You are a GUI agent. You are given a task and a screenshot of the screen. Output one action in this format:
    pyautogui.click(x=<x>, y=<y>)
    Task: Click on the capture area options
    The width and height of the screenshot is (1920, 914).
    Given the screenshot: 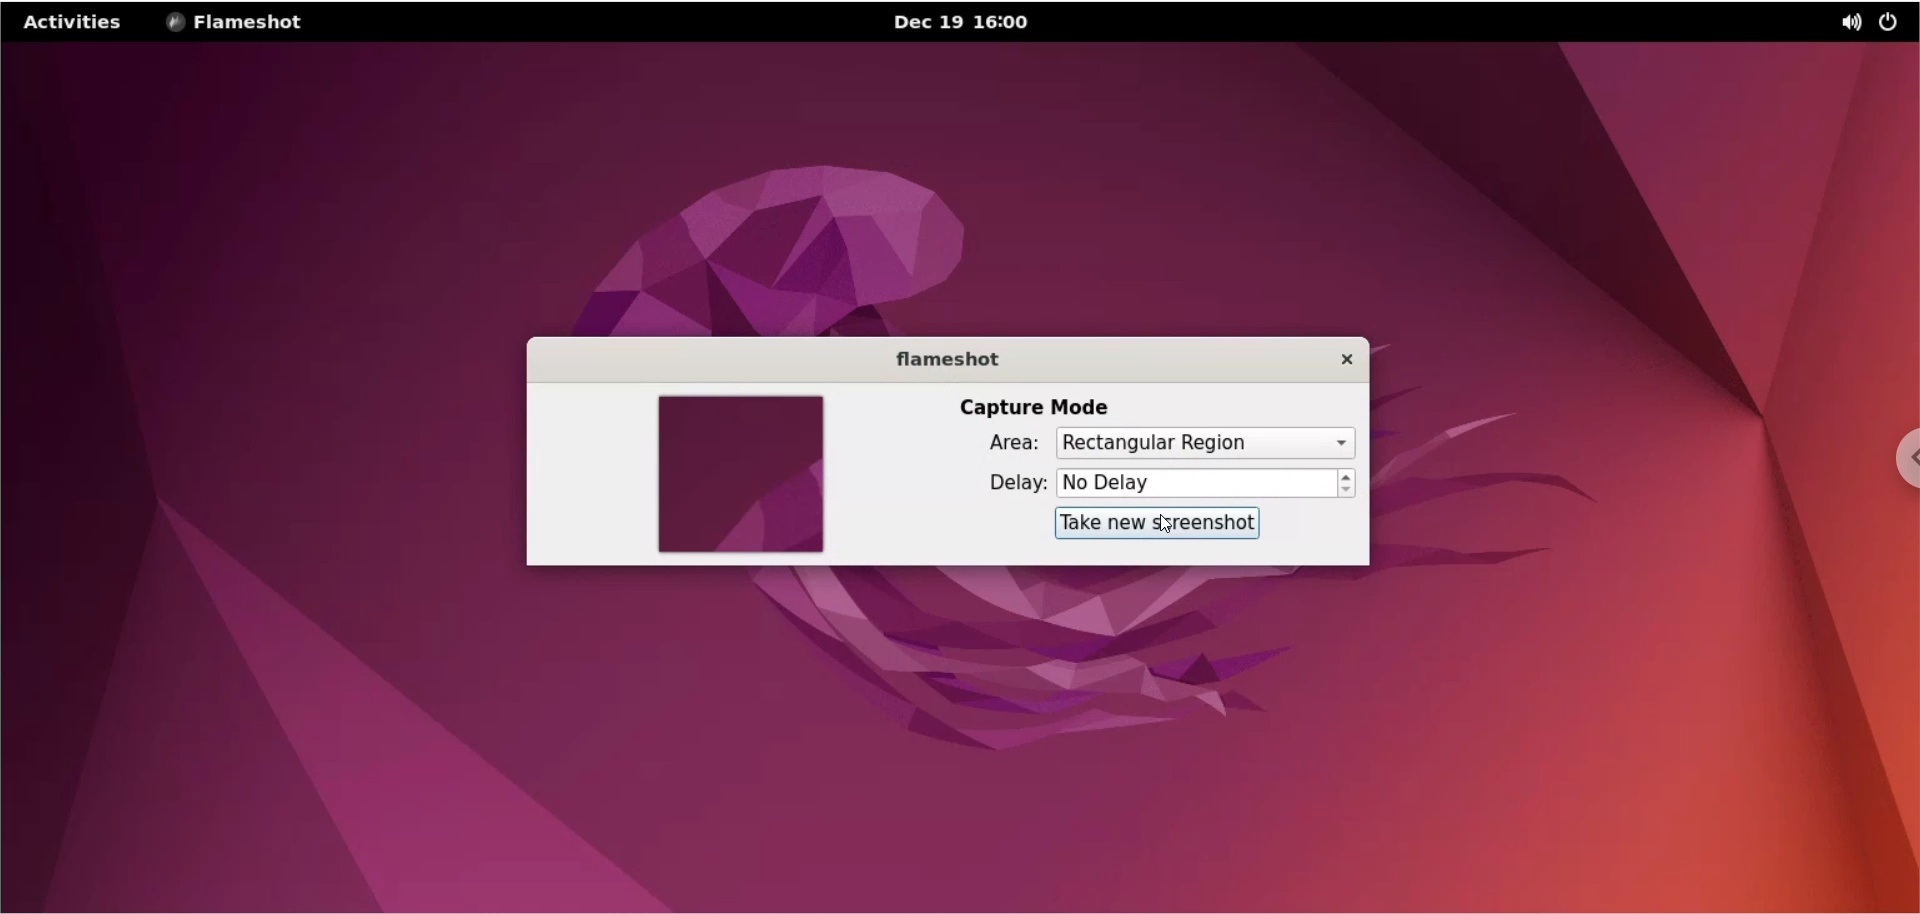 What is the action you would take?
    pyautogui.click(x=1205, y=445)
    